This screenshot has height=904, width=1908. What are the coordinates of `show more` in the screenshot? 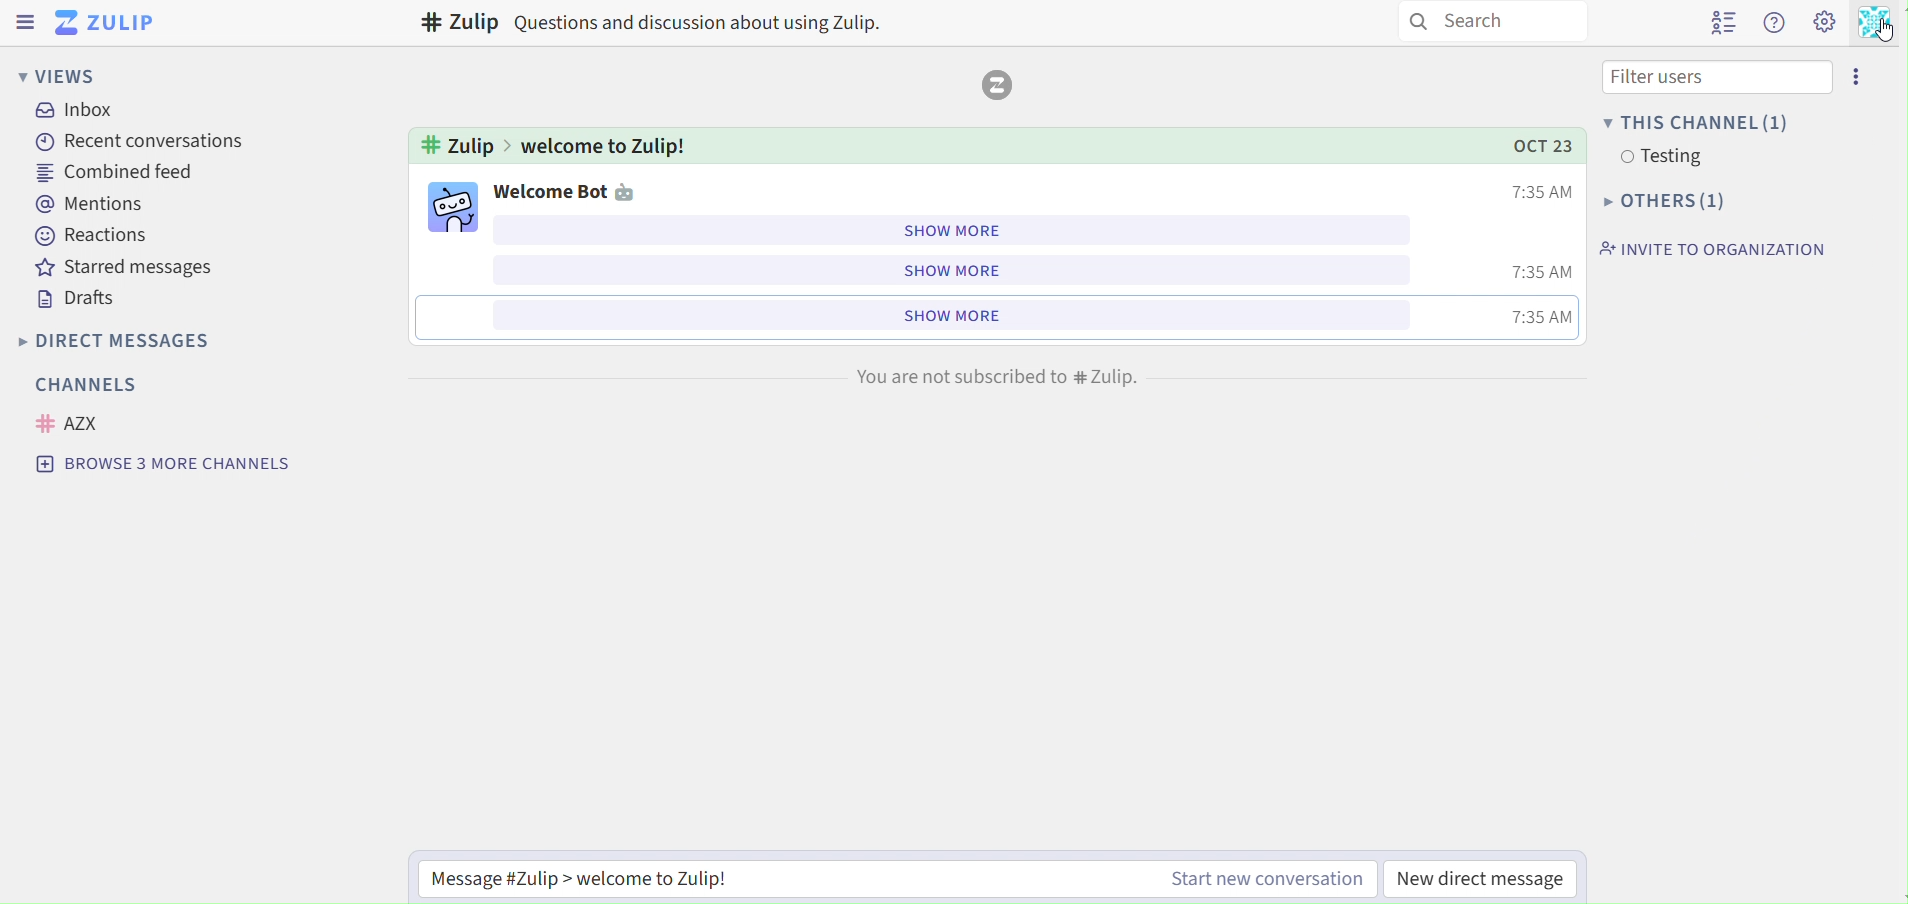 It's located at (950, 229).